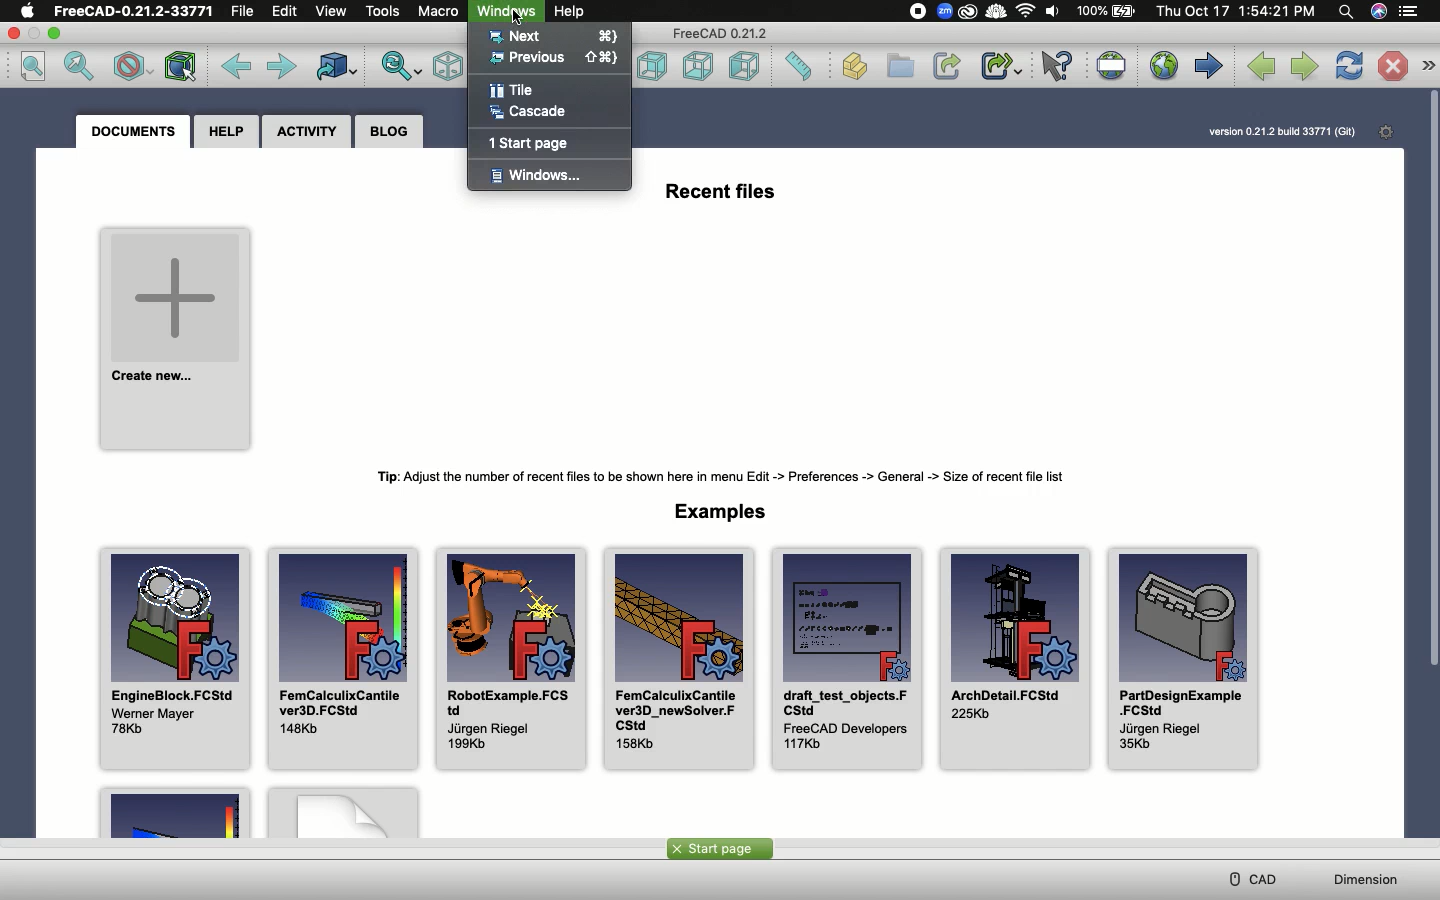 The image size is (1440, 900). I want to click on Rear, so click(653, 66).